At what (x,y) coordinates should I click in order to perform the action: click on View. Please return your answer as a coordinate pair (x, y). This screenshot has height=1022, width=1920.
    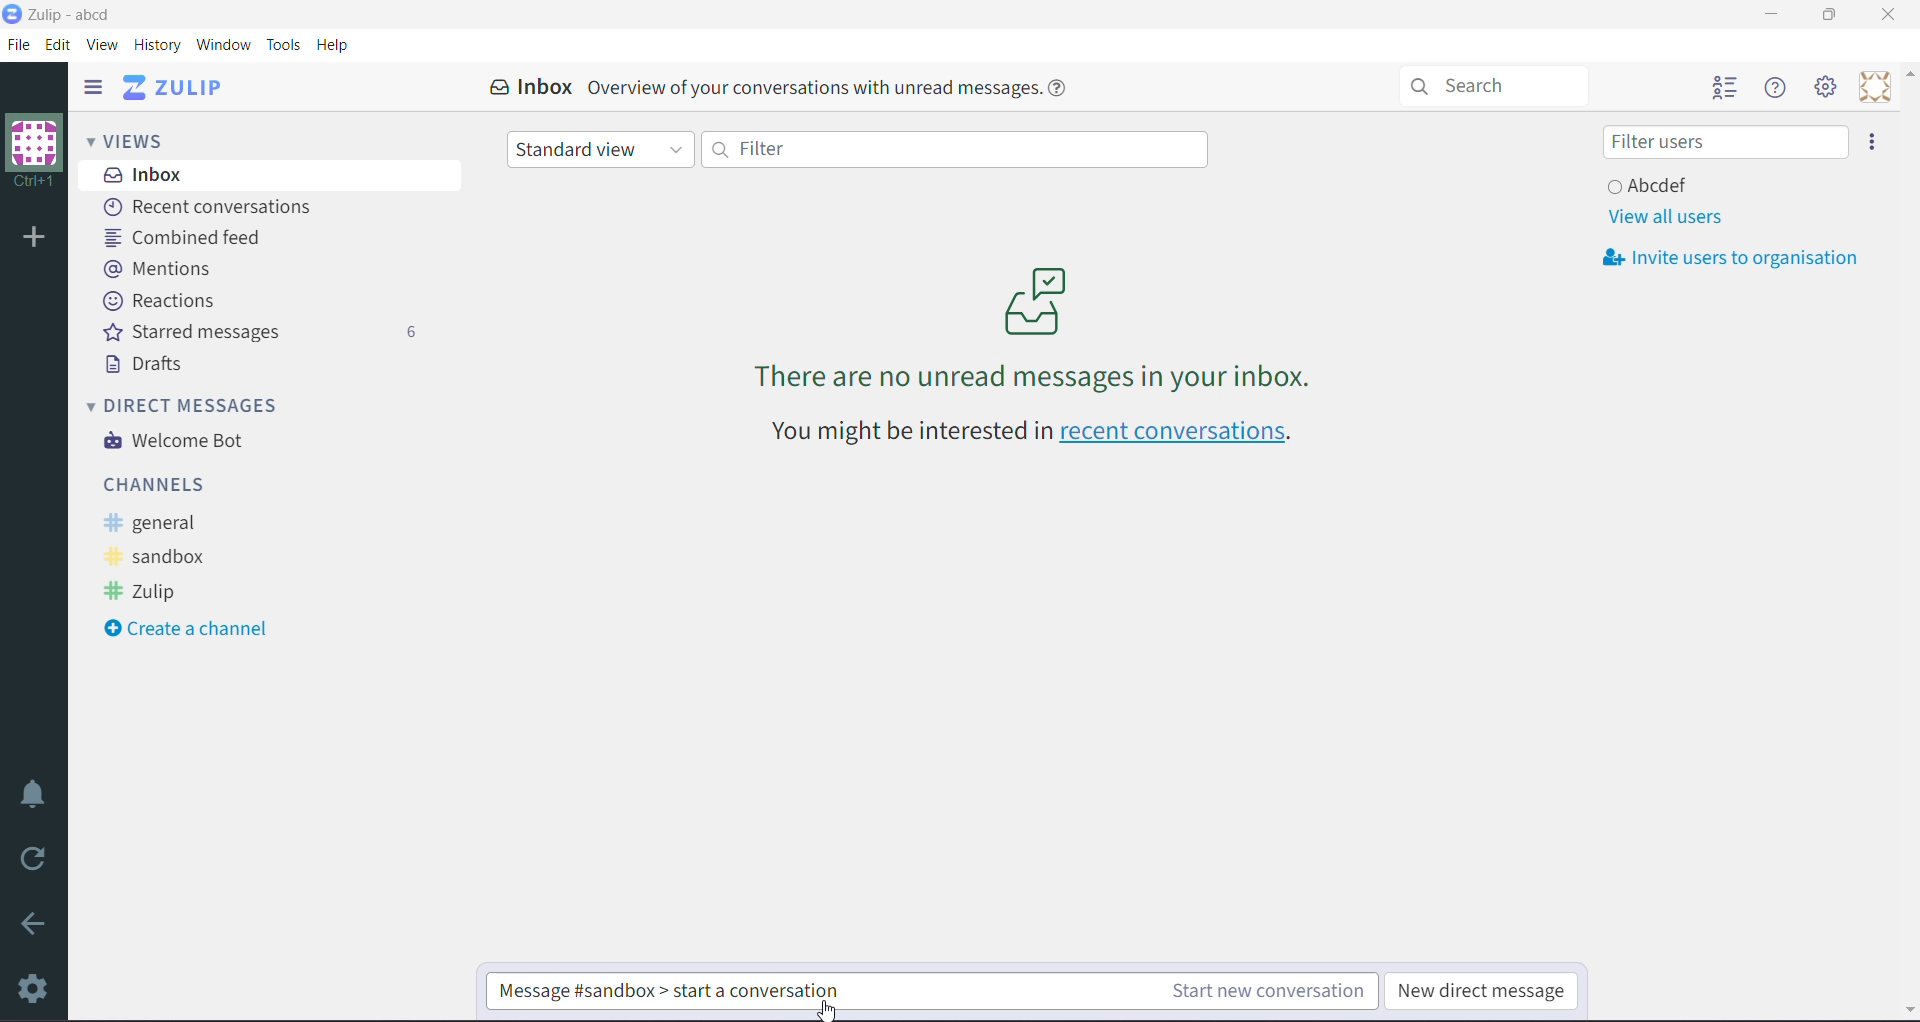
    Looking at the image, I should click on (104, 45).